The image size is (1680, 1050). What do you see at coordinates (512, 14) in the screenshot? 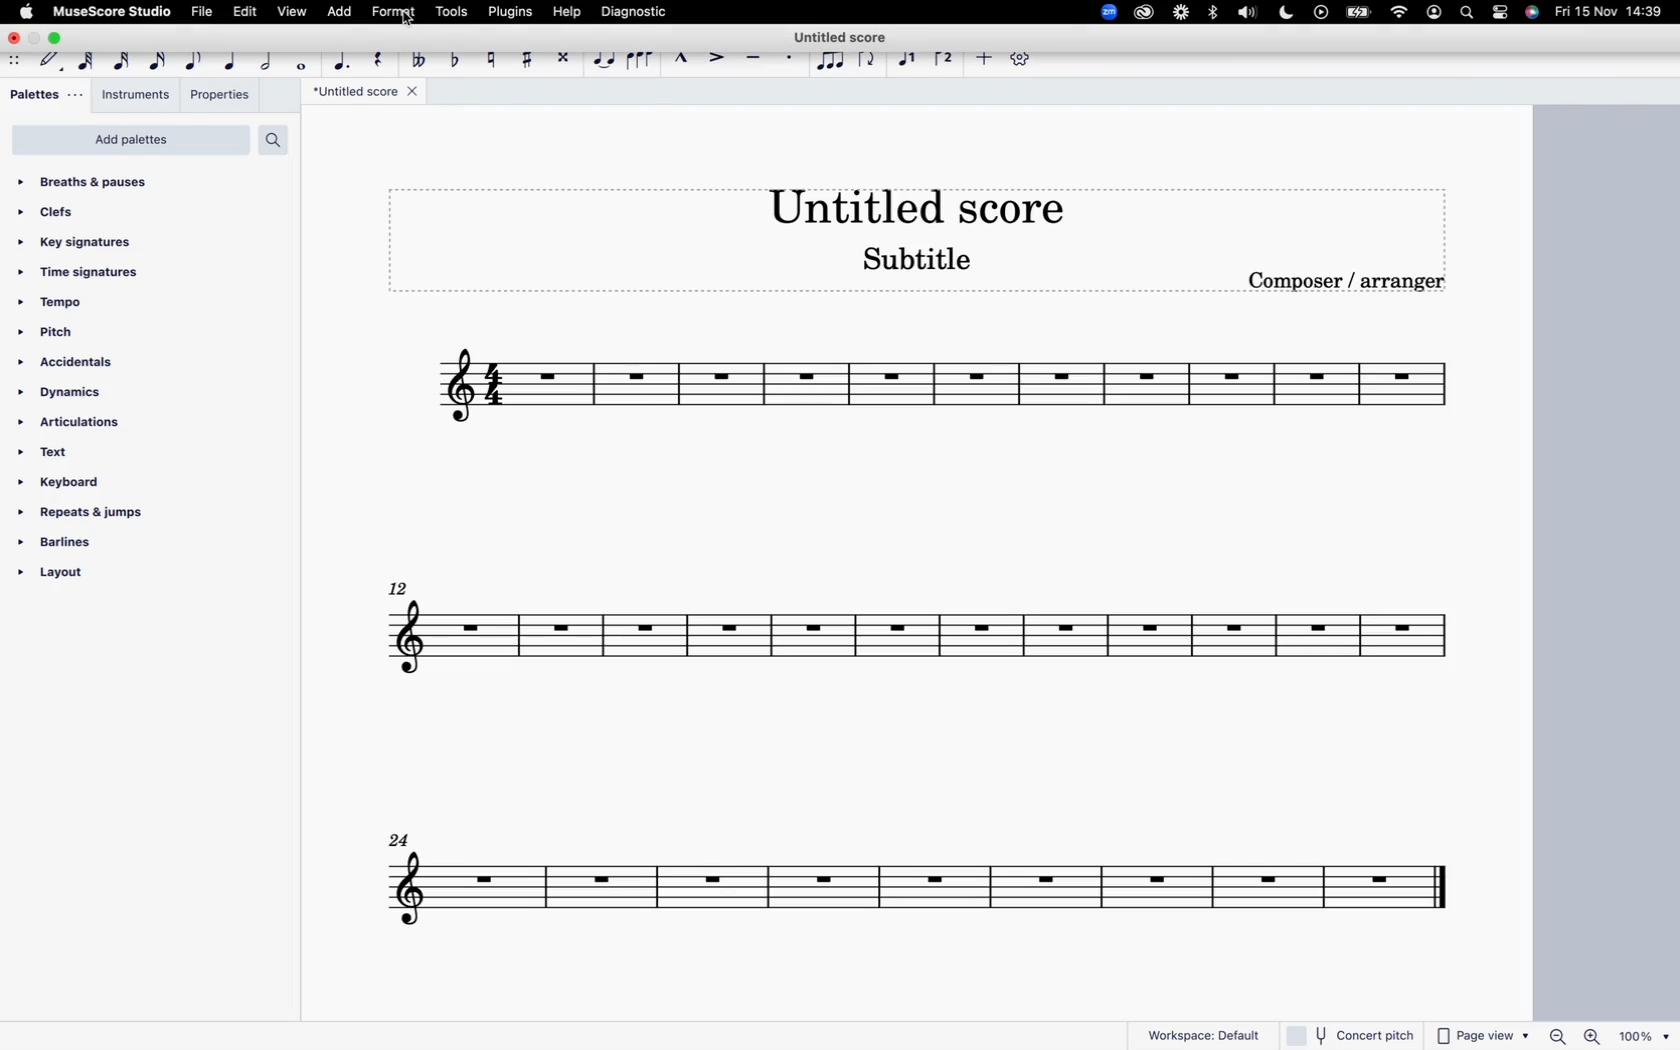
I see `plugins` at bounding box center [512, 14].